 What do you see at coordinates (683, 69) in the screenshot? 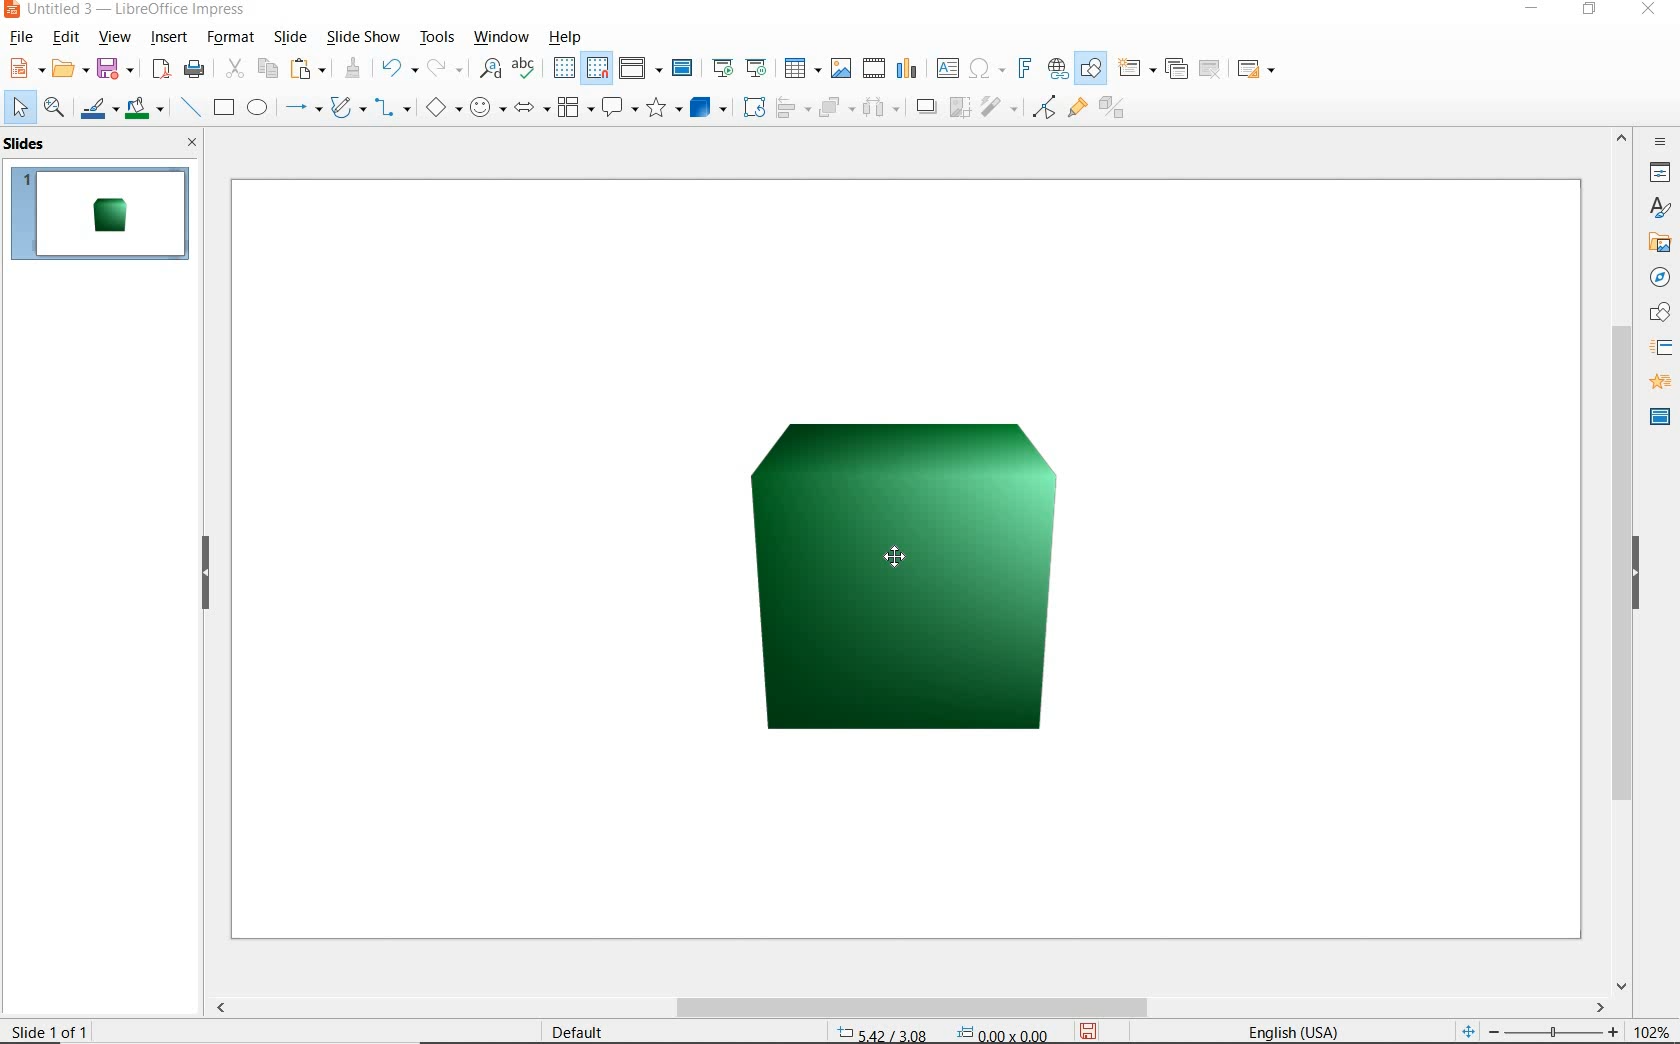
I see `master slide` at bounding box center [683, 69].